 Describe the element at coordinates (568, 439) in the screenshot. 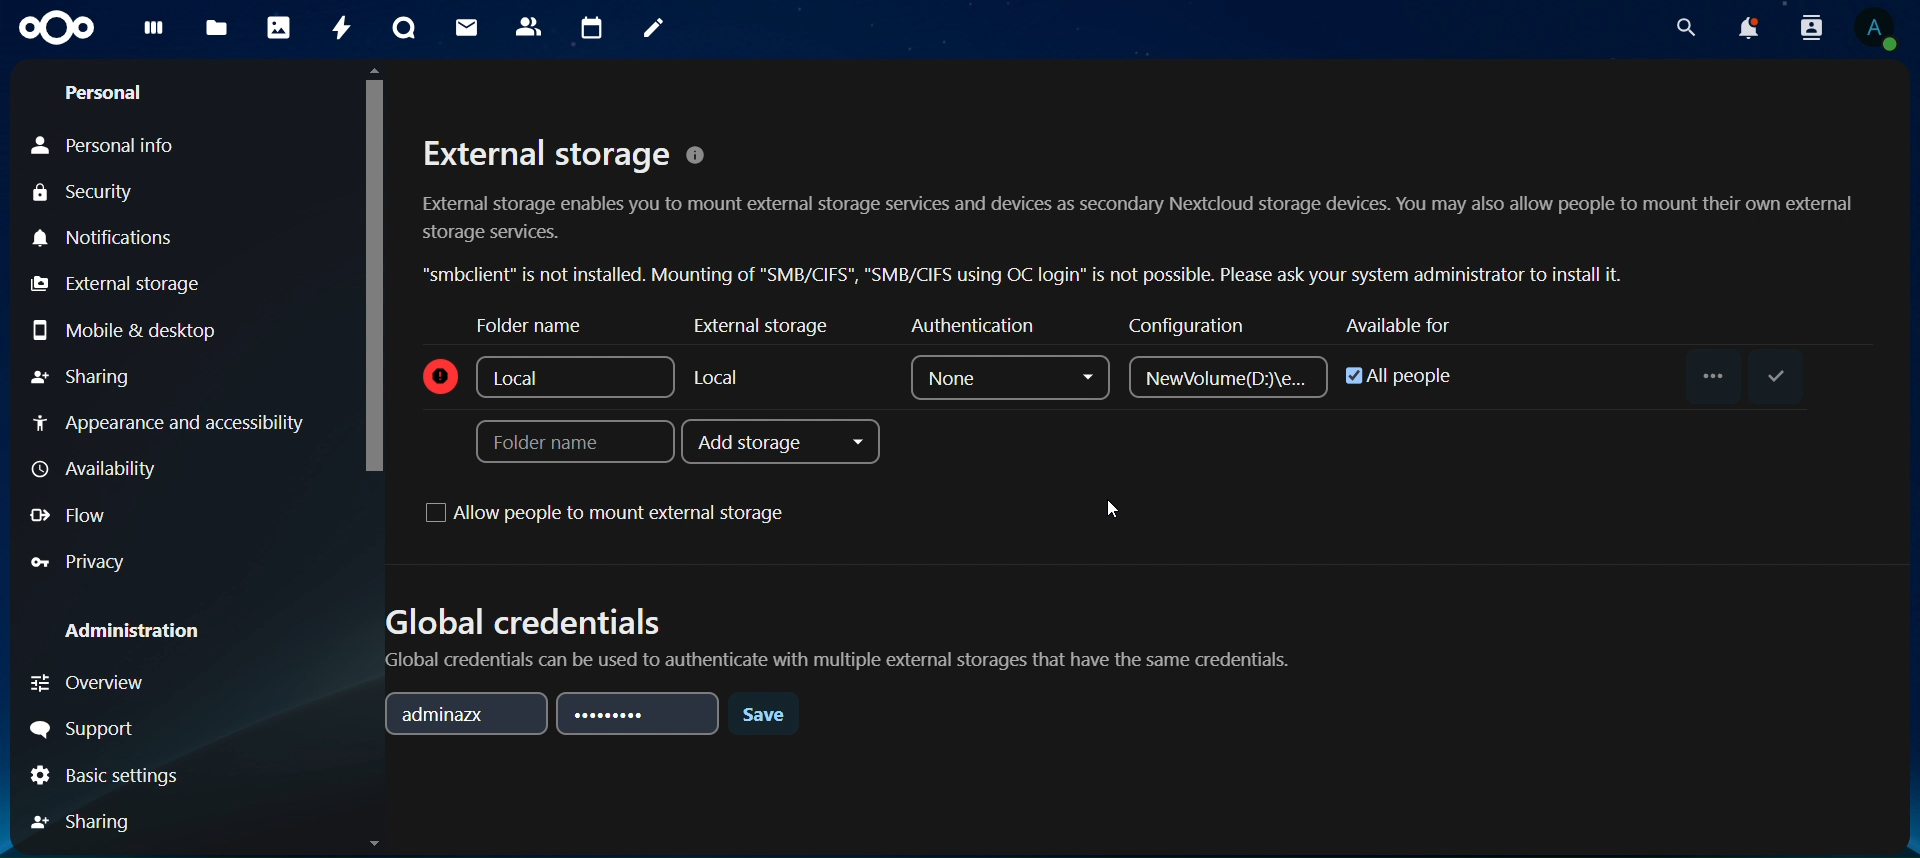

I see `folder name` at that location.